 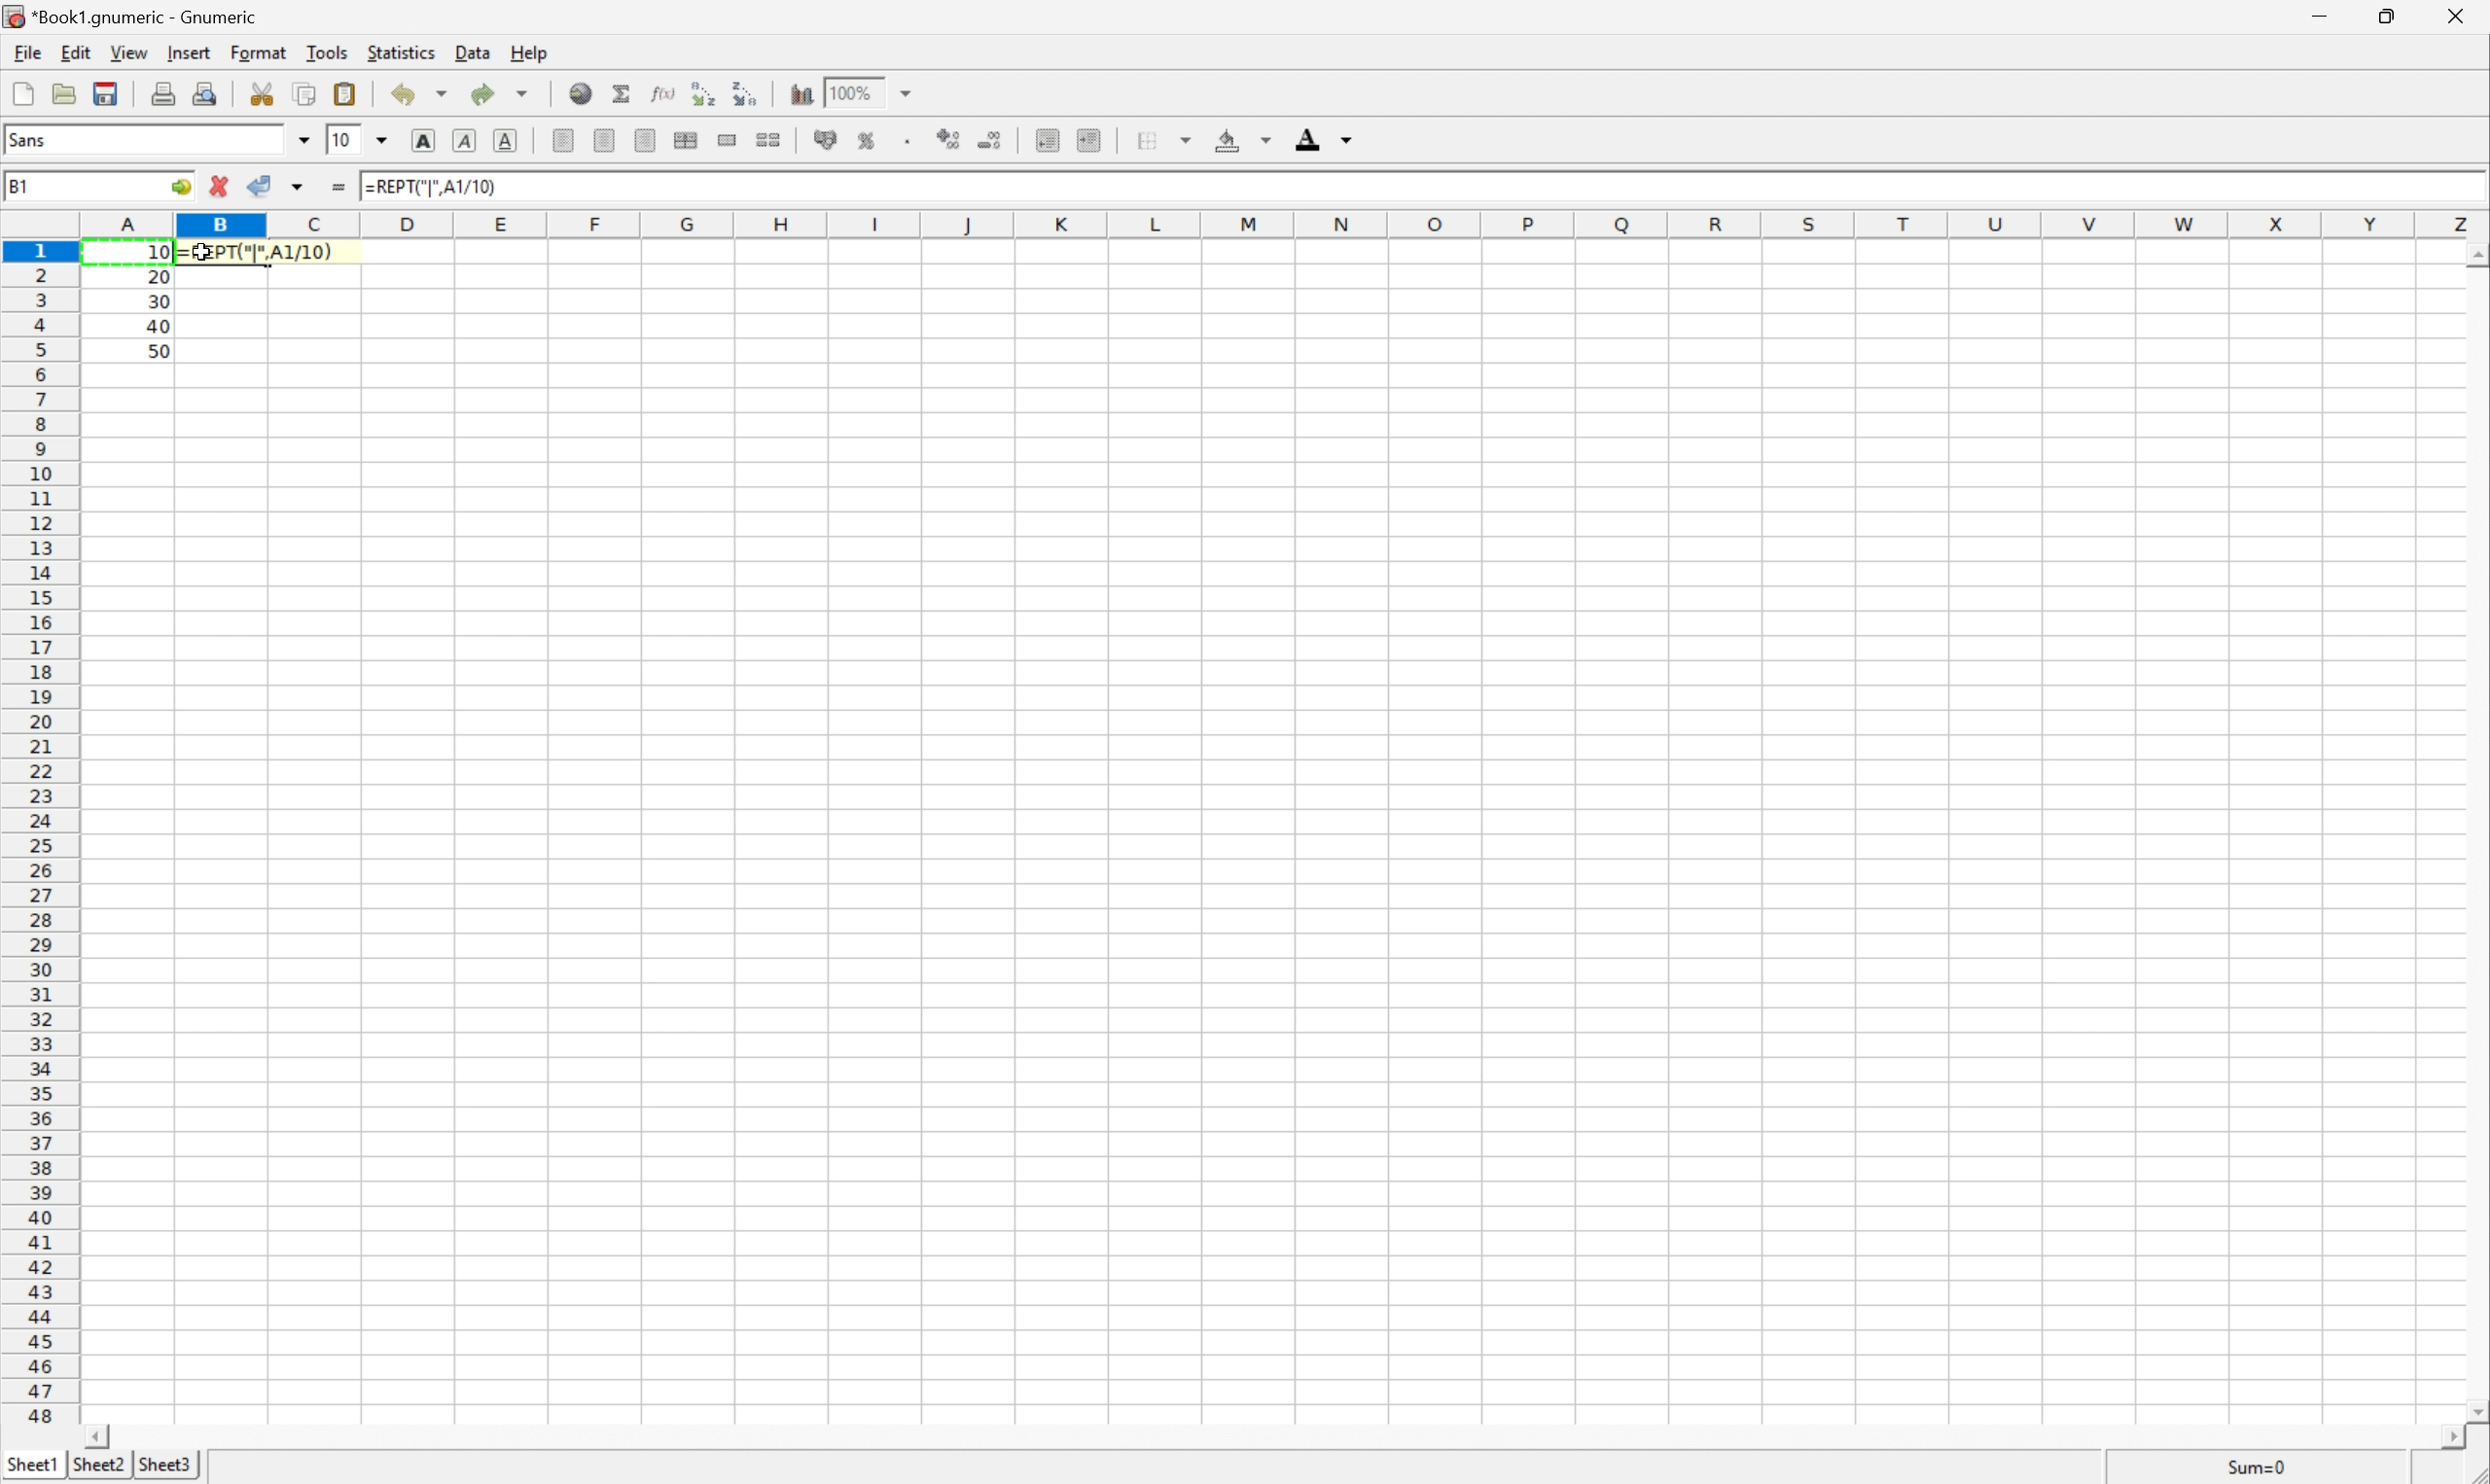 What do you see at coordinates (302, 140) in the screenshot?
I see `Drop Down` at bounding box center [302, 140].